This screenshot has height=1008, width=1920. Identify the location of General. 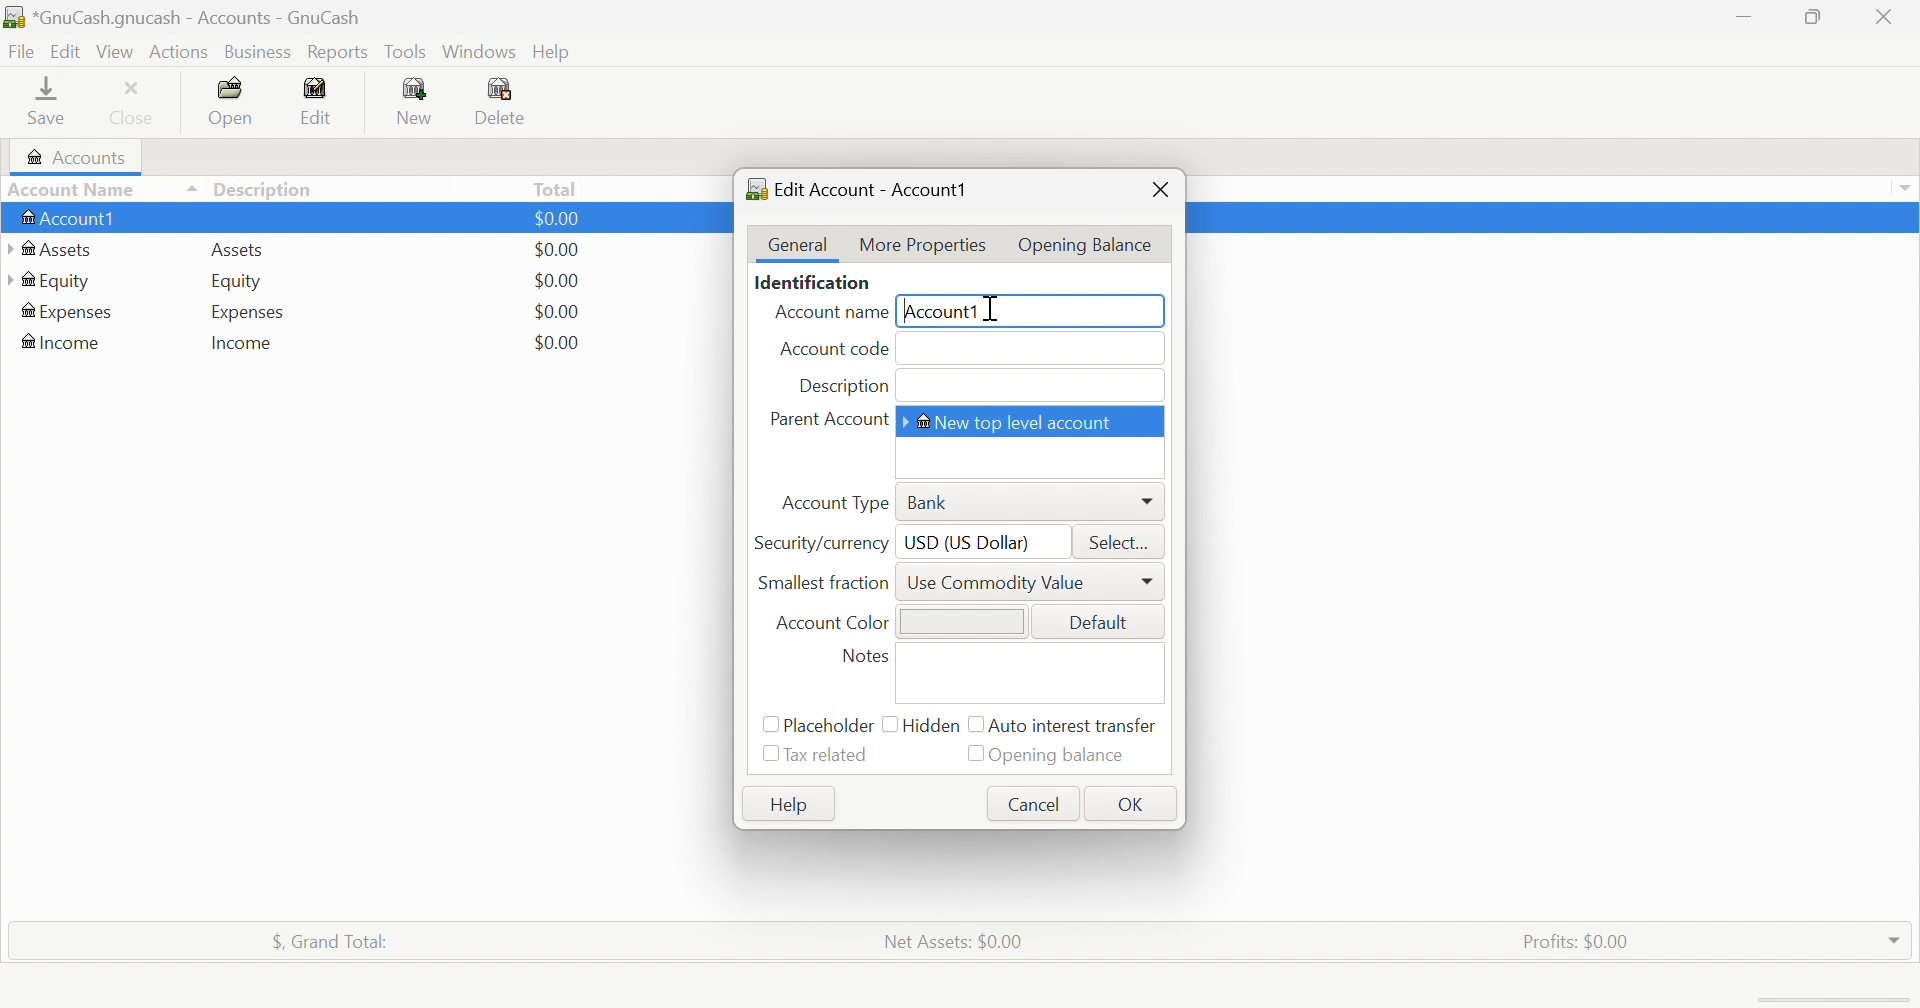
(799, 244).